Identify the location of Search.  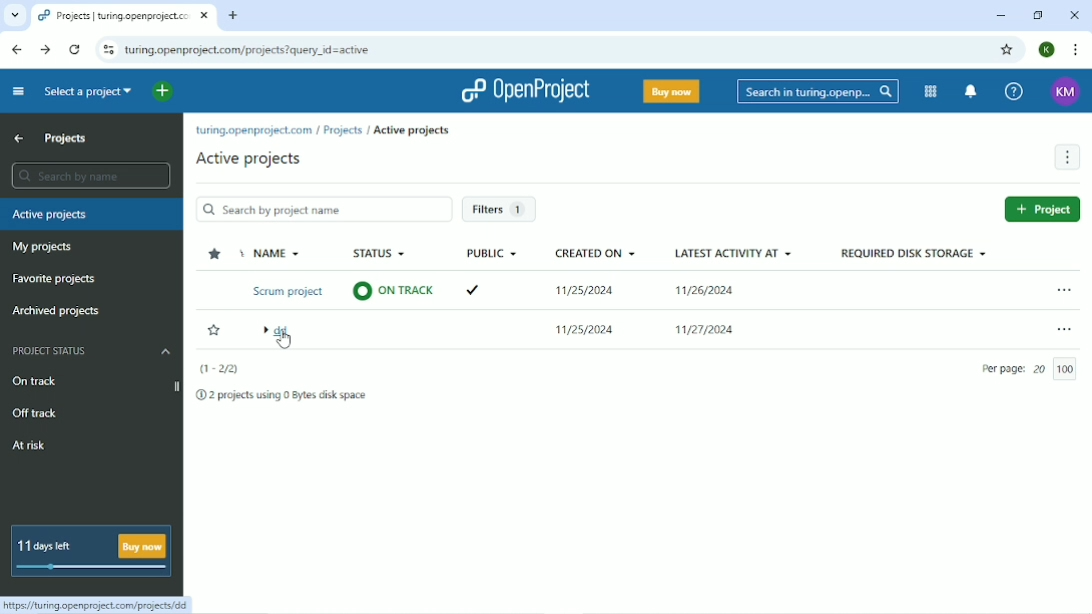
(818, 90).